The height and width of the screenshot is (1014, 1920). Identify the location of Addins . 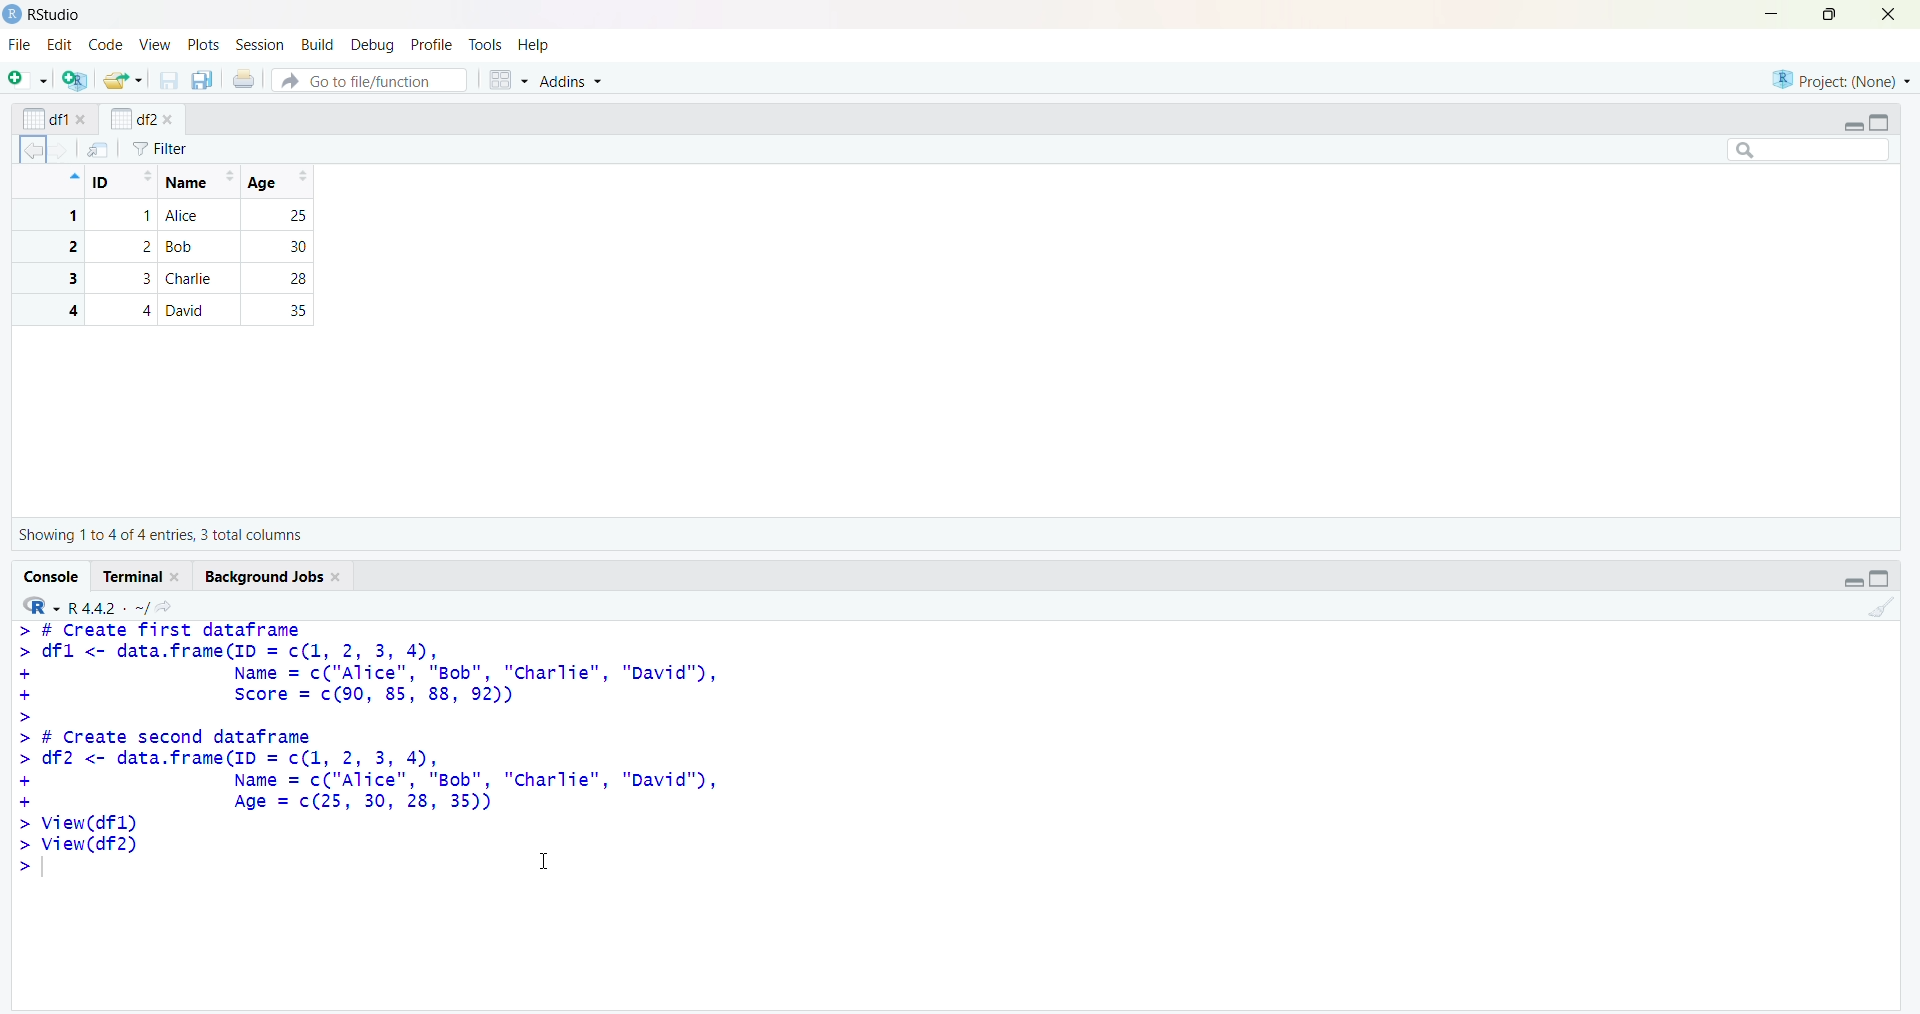
(569, 80).